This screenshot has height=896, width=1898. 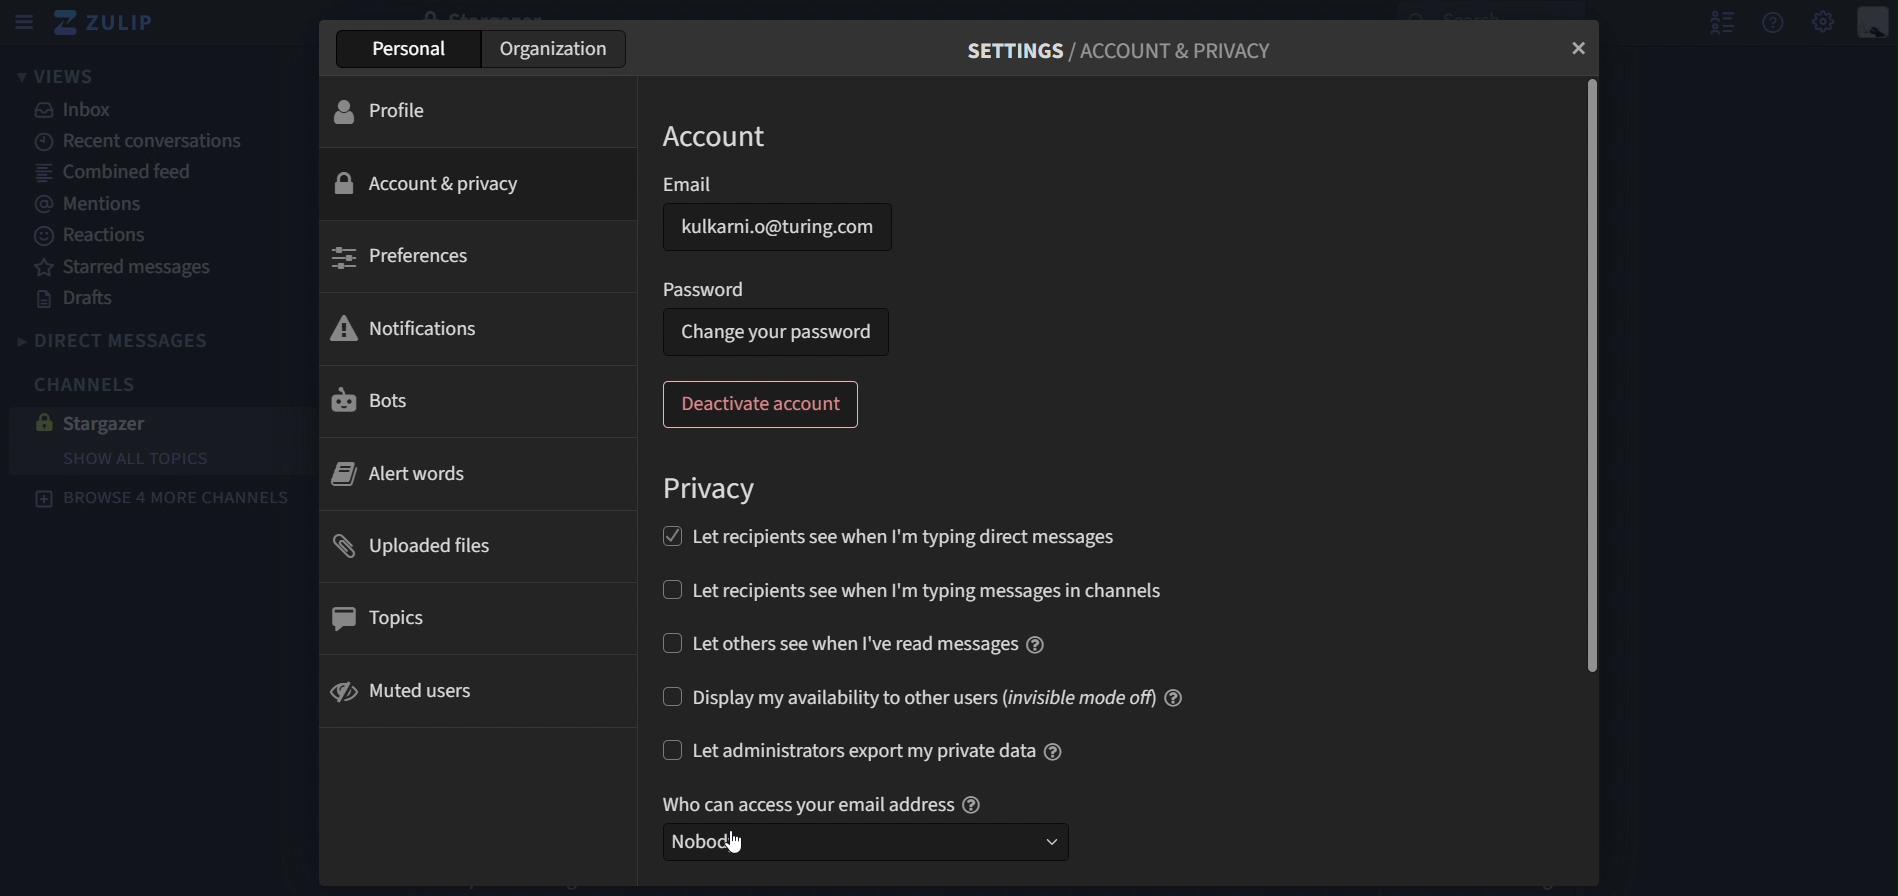 I want to click on notifications, so click(x=408, y=330).